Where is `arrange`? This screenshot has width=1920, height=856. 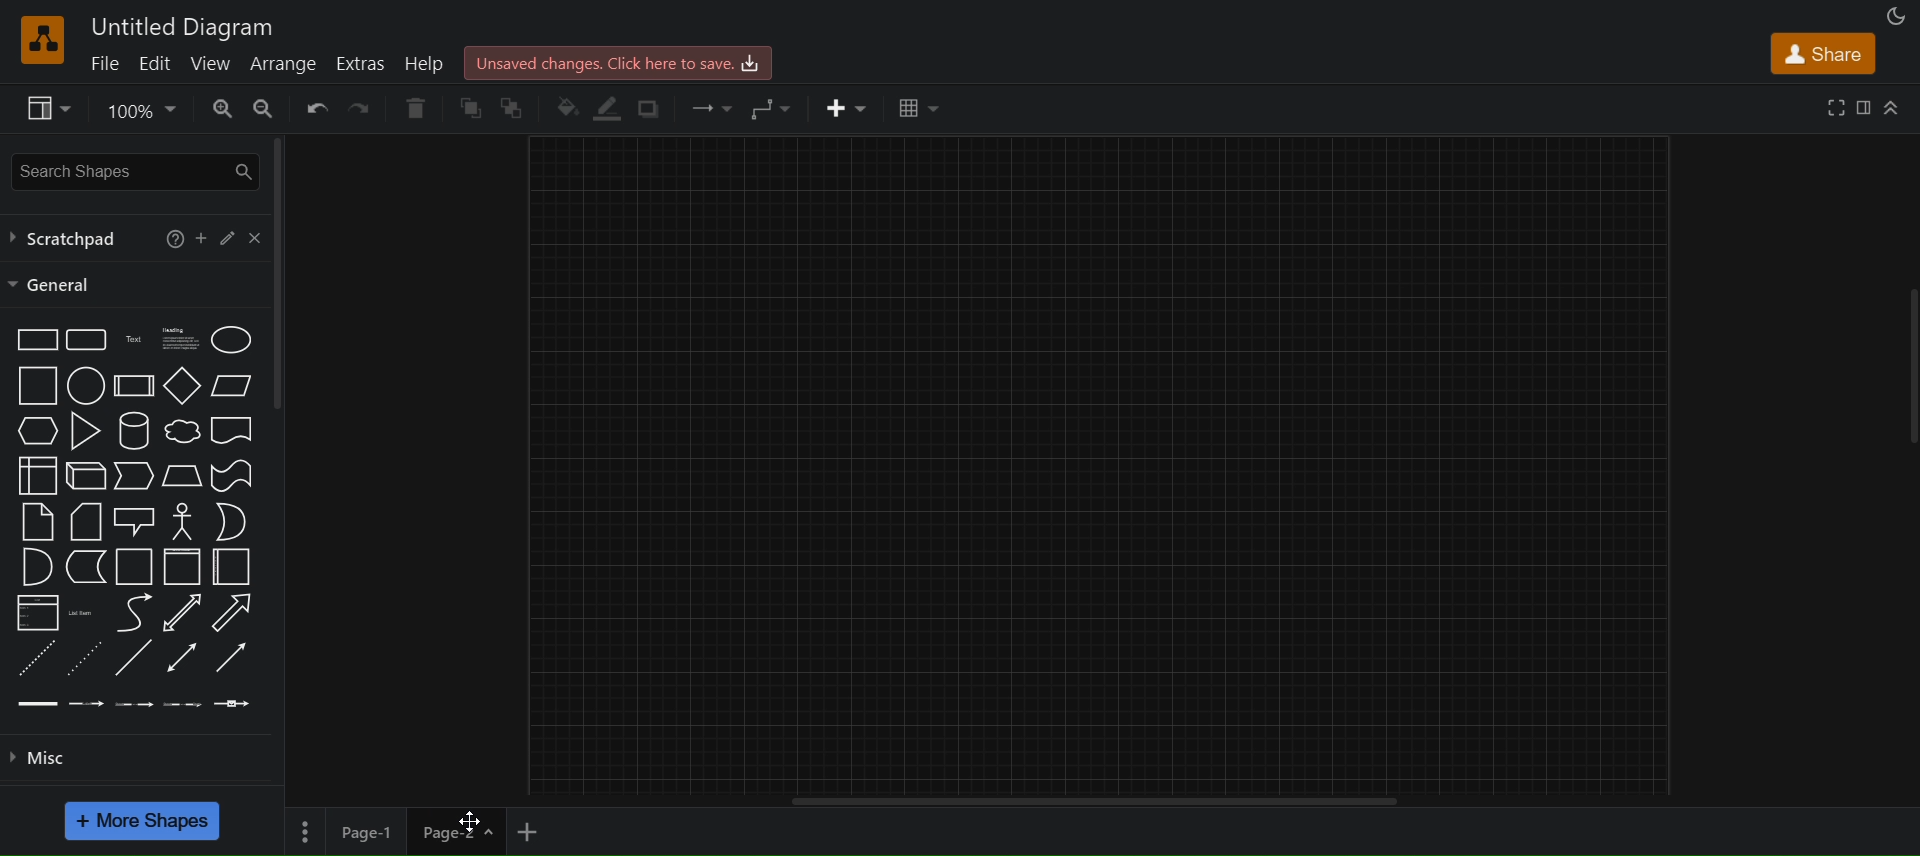 arrange is located at coordinates (284, 67).